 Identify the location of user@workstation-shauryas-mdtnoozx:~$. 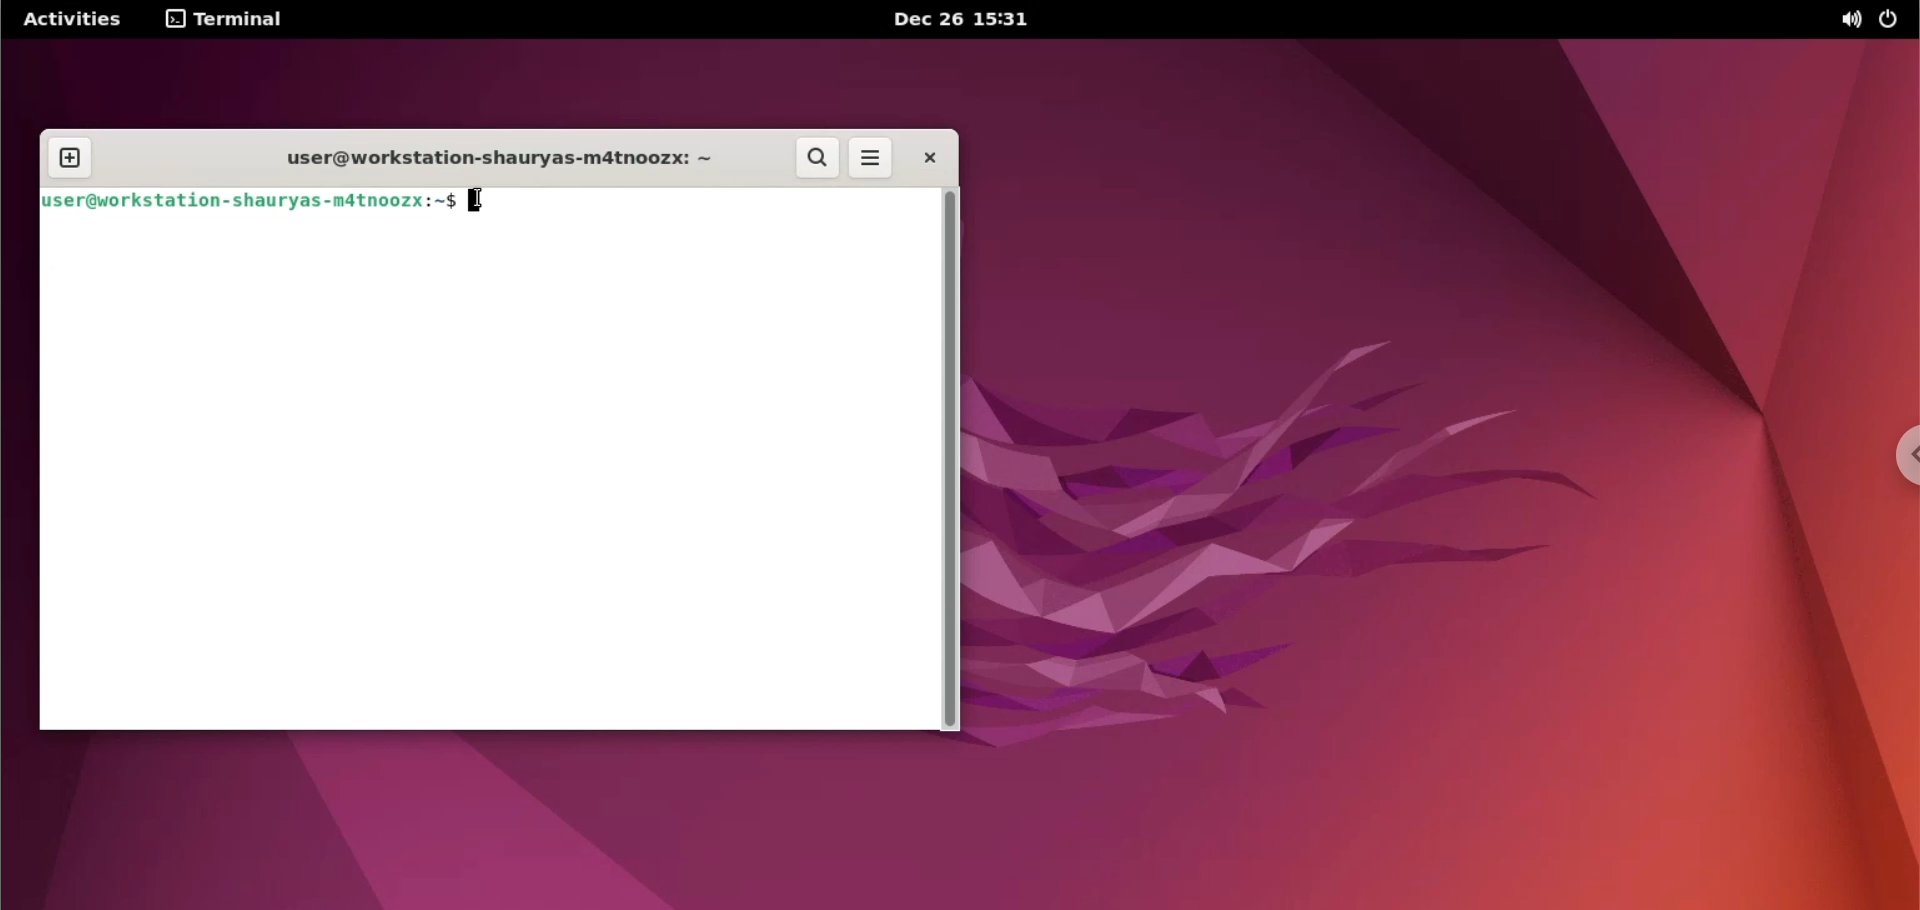
(250, 201).